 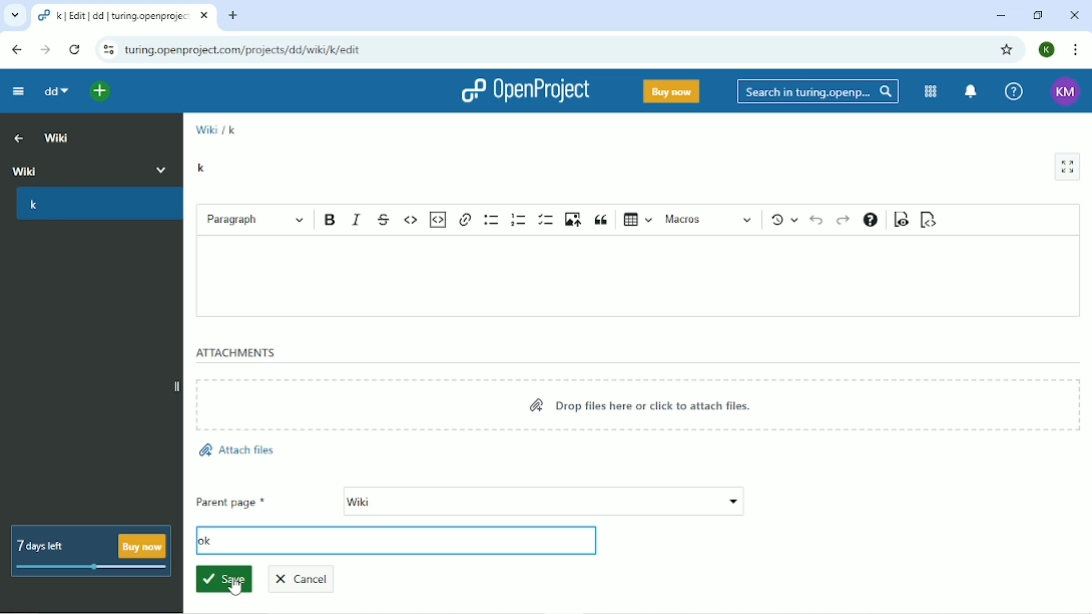 I want to click on Wiki, so click(x=92, y=168).